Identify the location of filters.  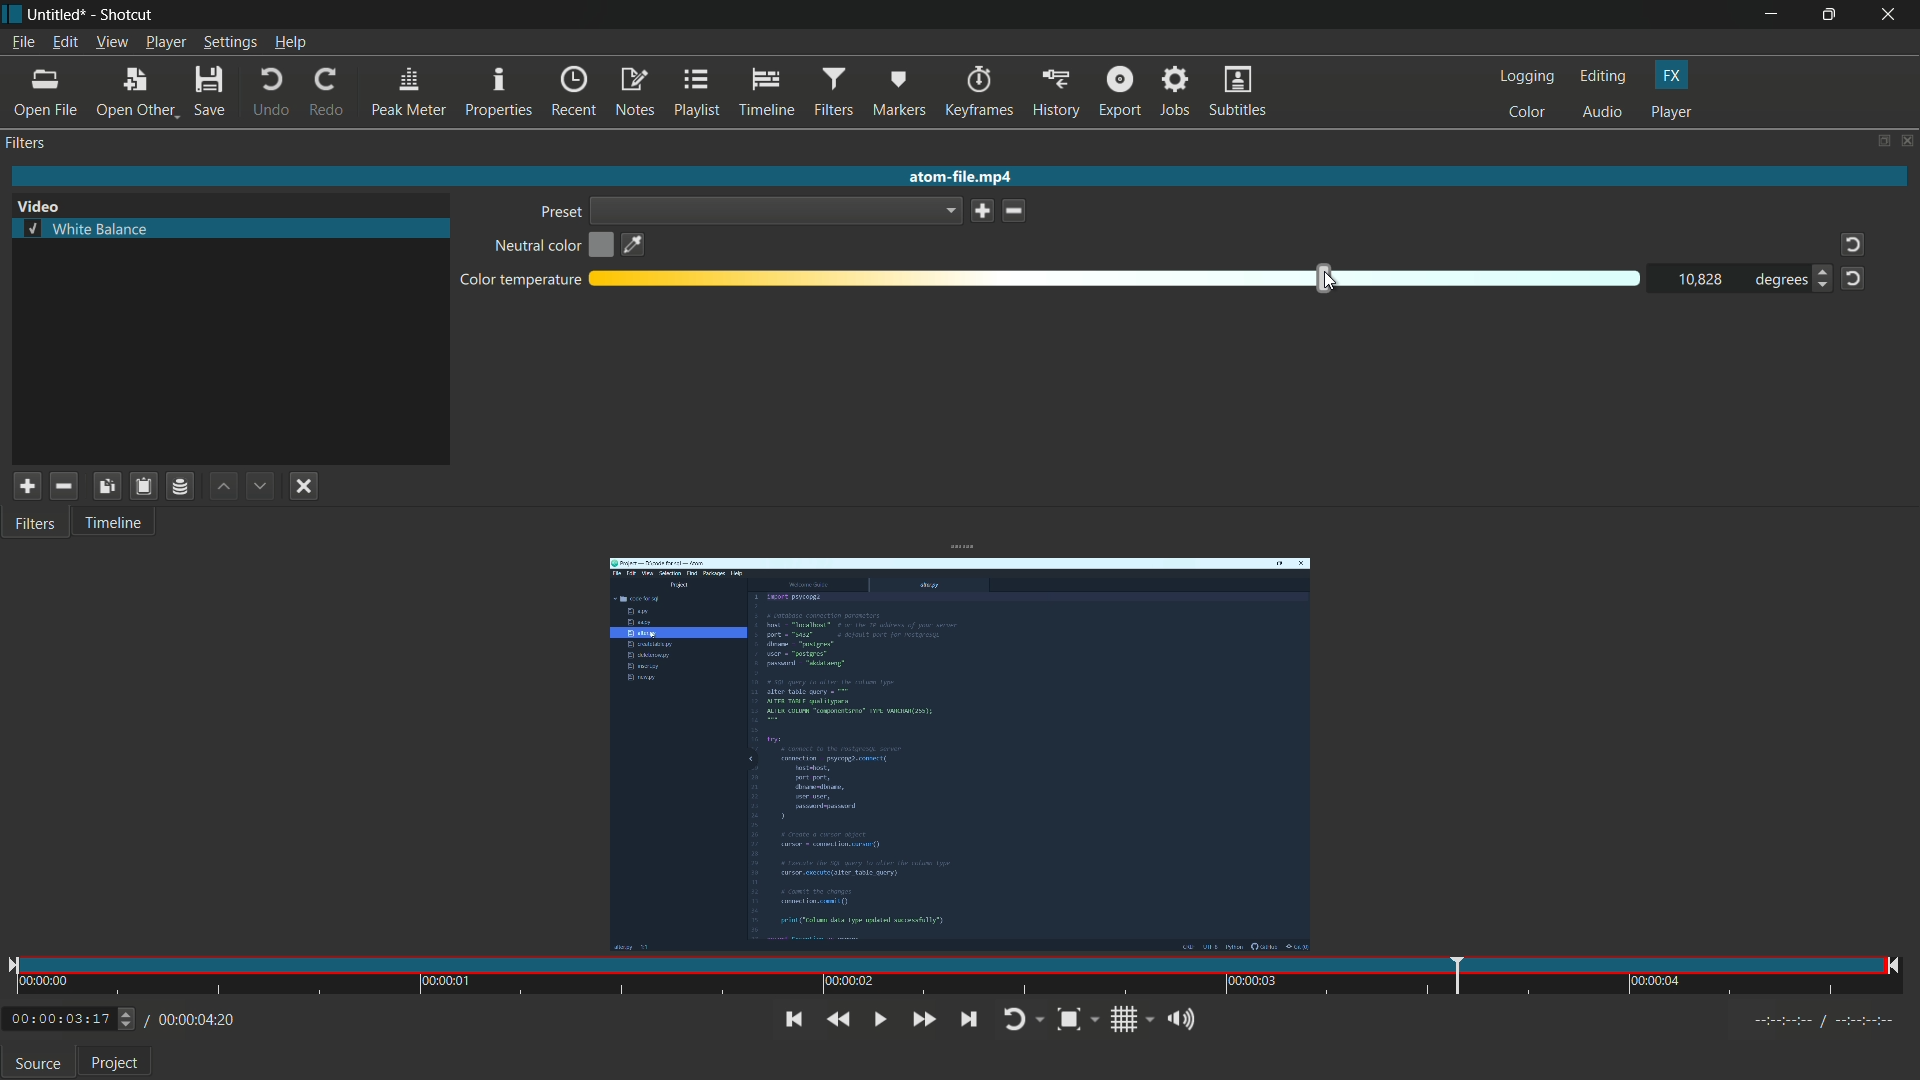
(28, 145).